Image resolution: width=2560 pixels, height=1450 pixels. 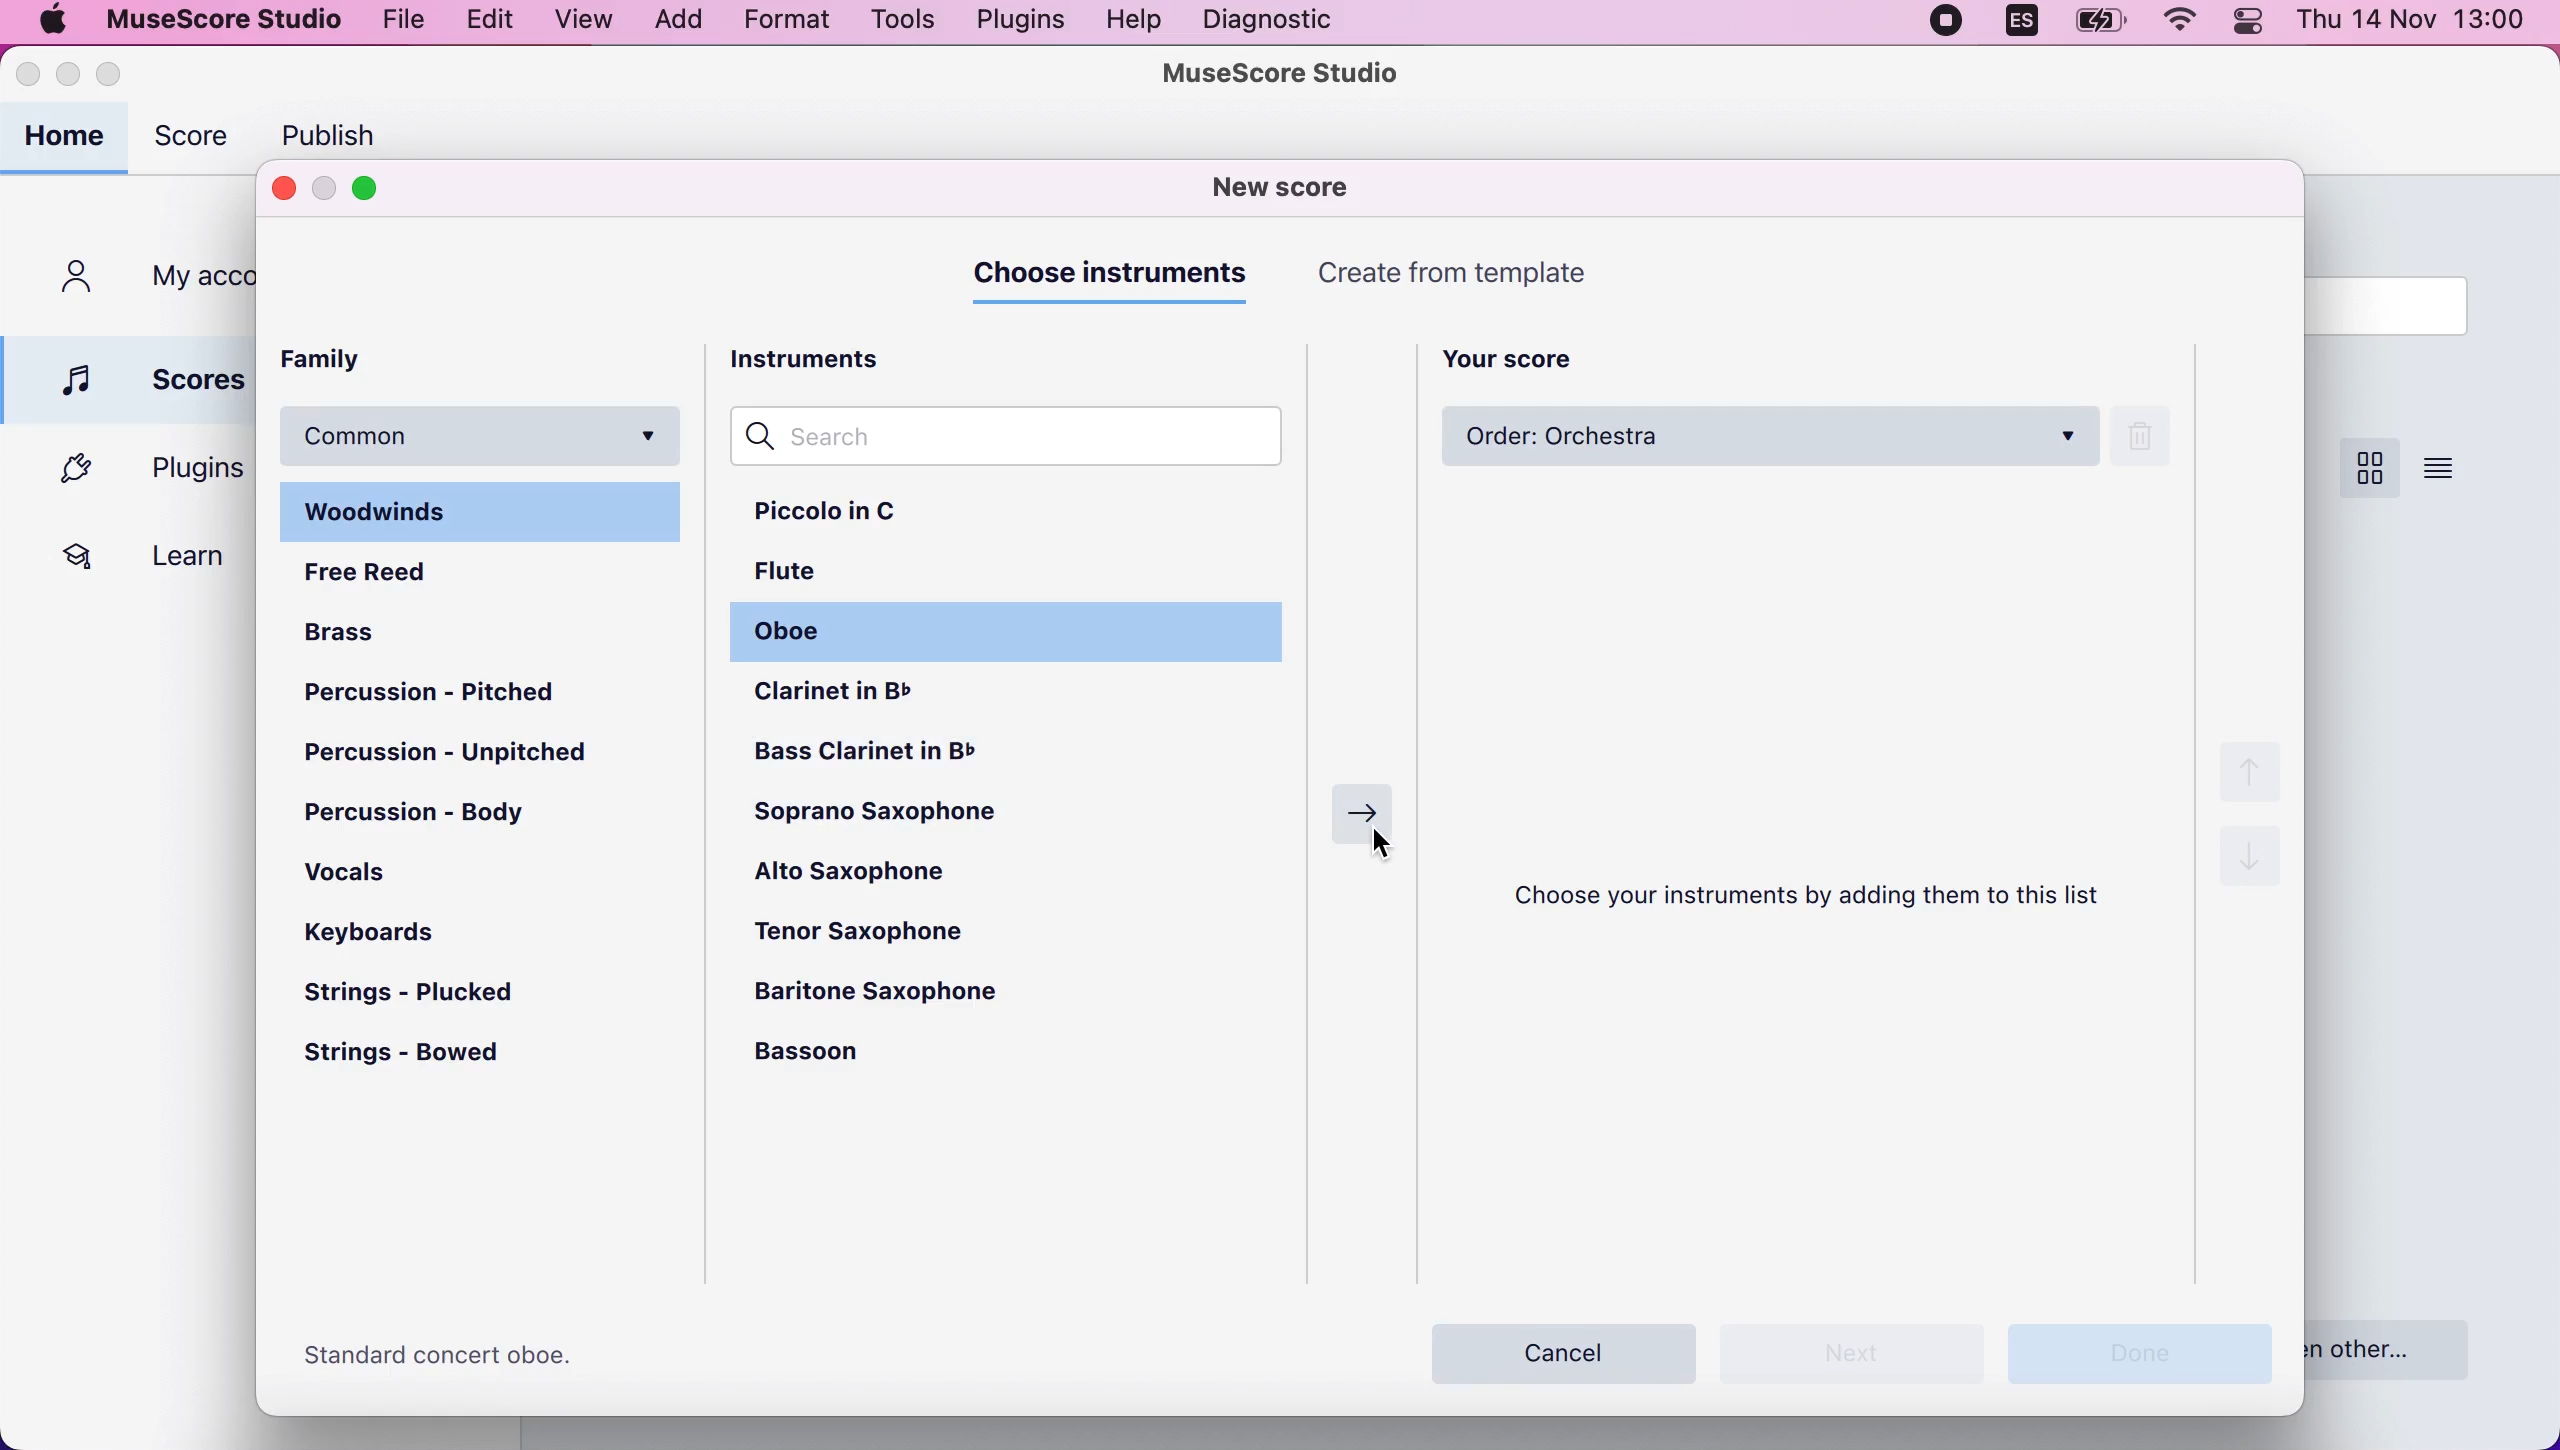 What do you see at coordinates (134, 377) in the screenshot?
I see `scores` at bounding box center [134, 377].